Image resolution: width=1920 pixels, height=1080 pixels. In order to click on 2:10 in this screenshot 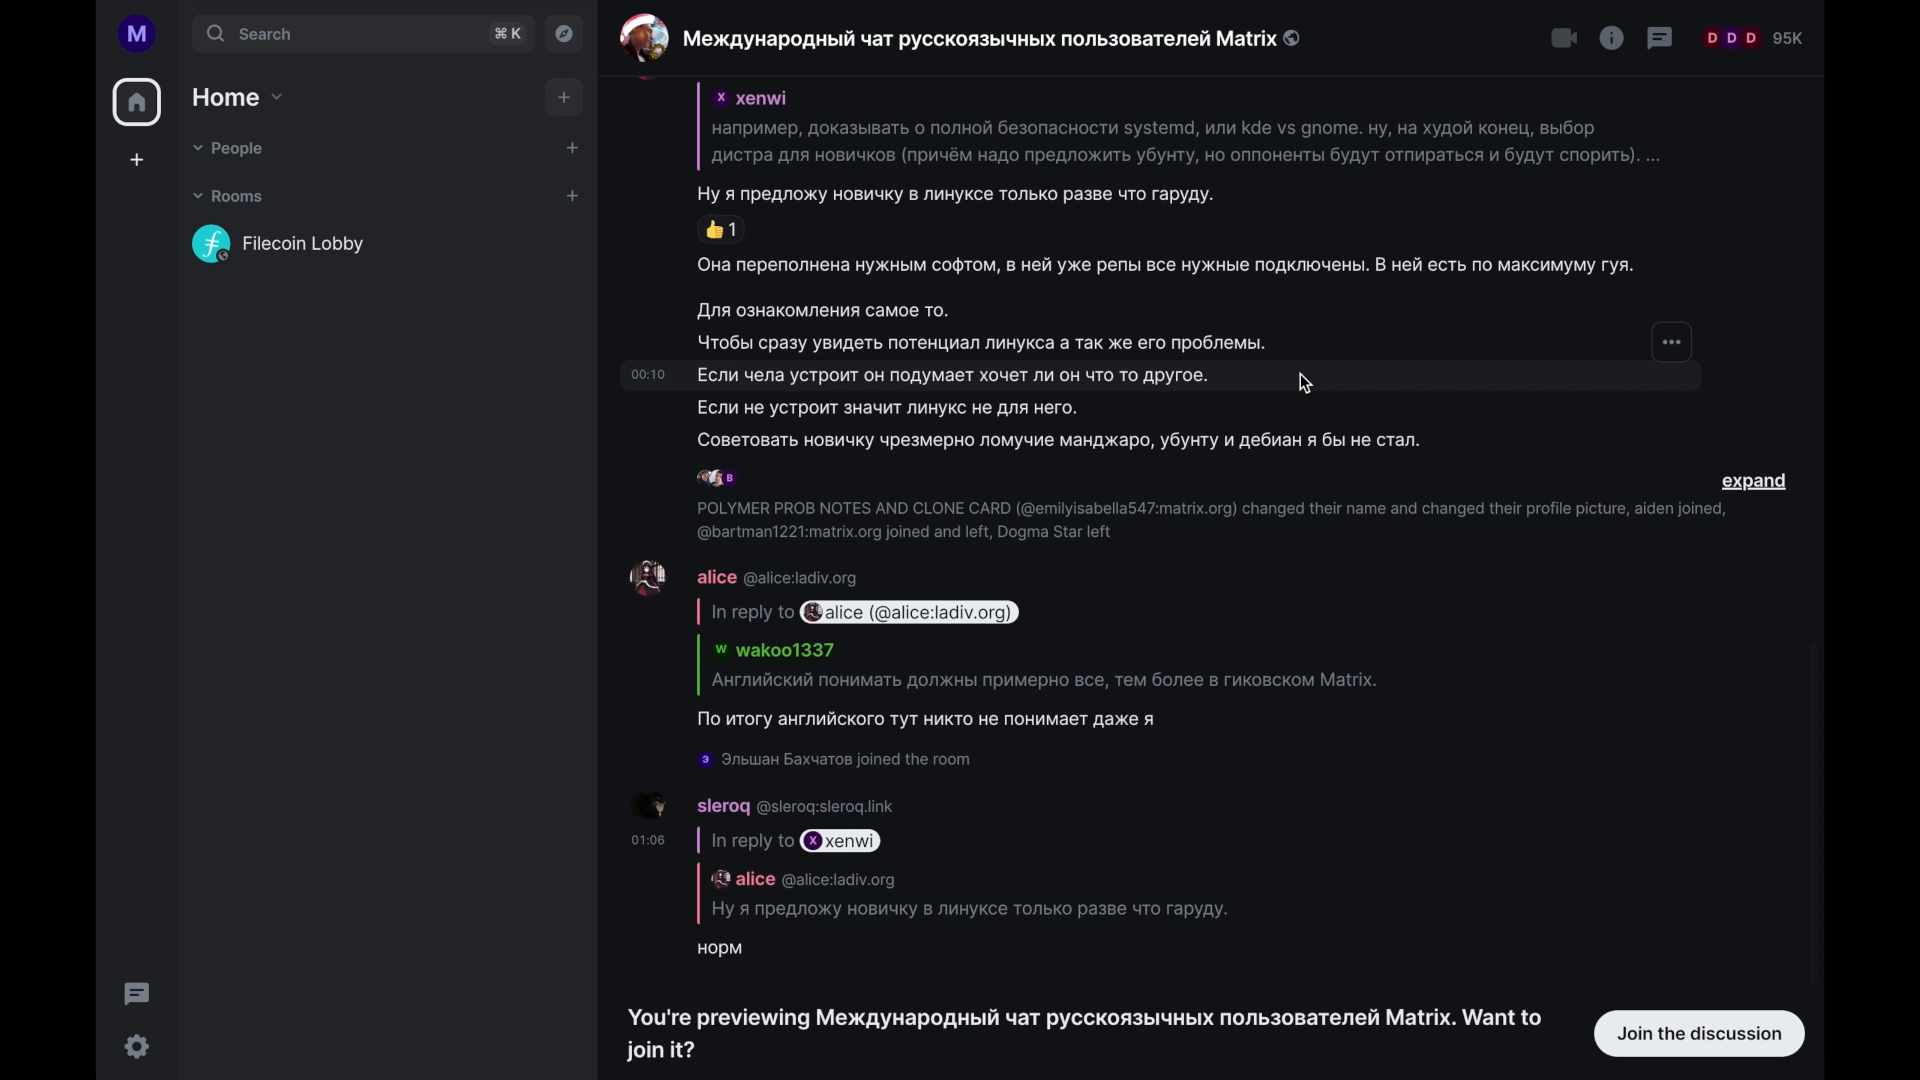, I will do `click(647, 373)`.